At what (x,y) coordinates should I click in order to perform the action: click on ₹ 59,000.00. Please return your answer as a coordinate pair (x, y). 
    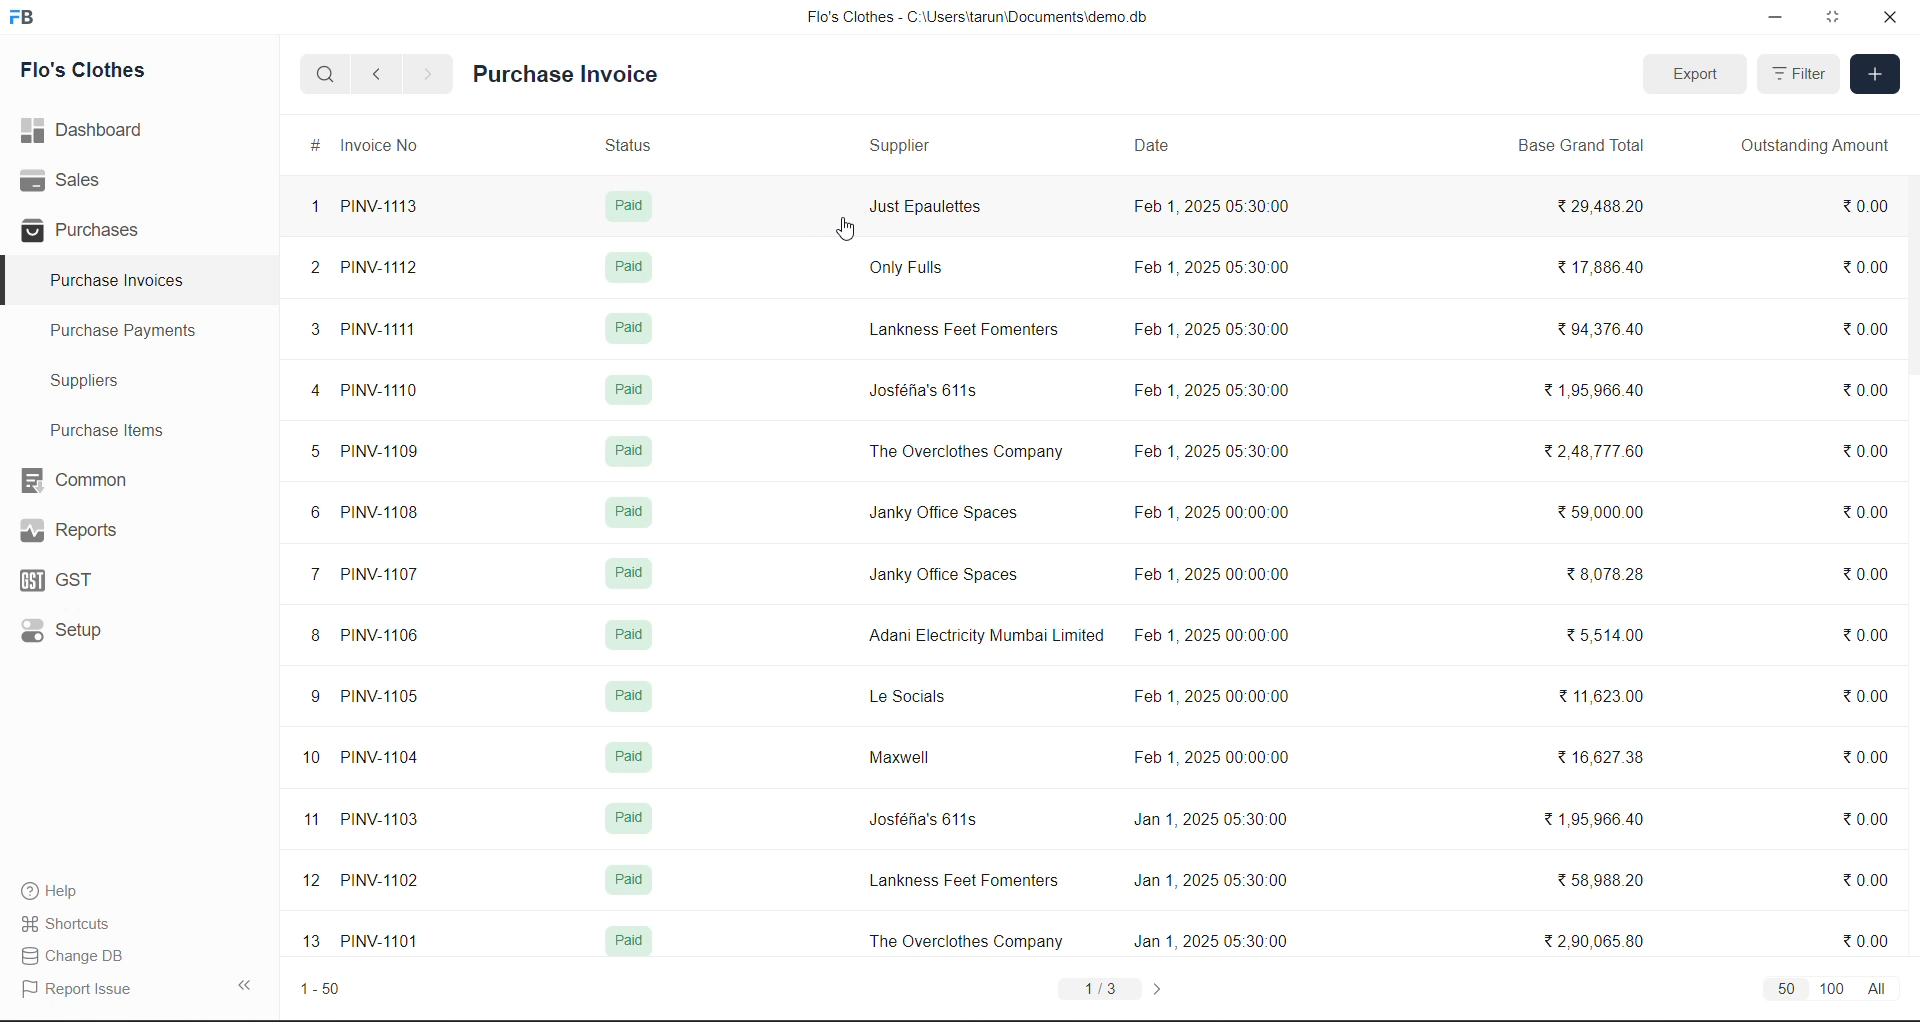
    Looking at the image, I should click on (1607, 515).